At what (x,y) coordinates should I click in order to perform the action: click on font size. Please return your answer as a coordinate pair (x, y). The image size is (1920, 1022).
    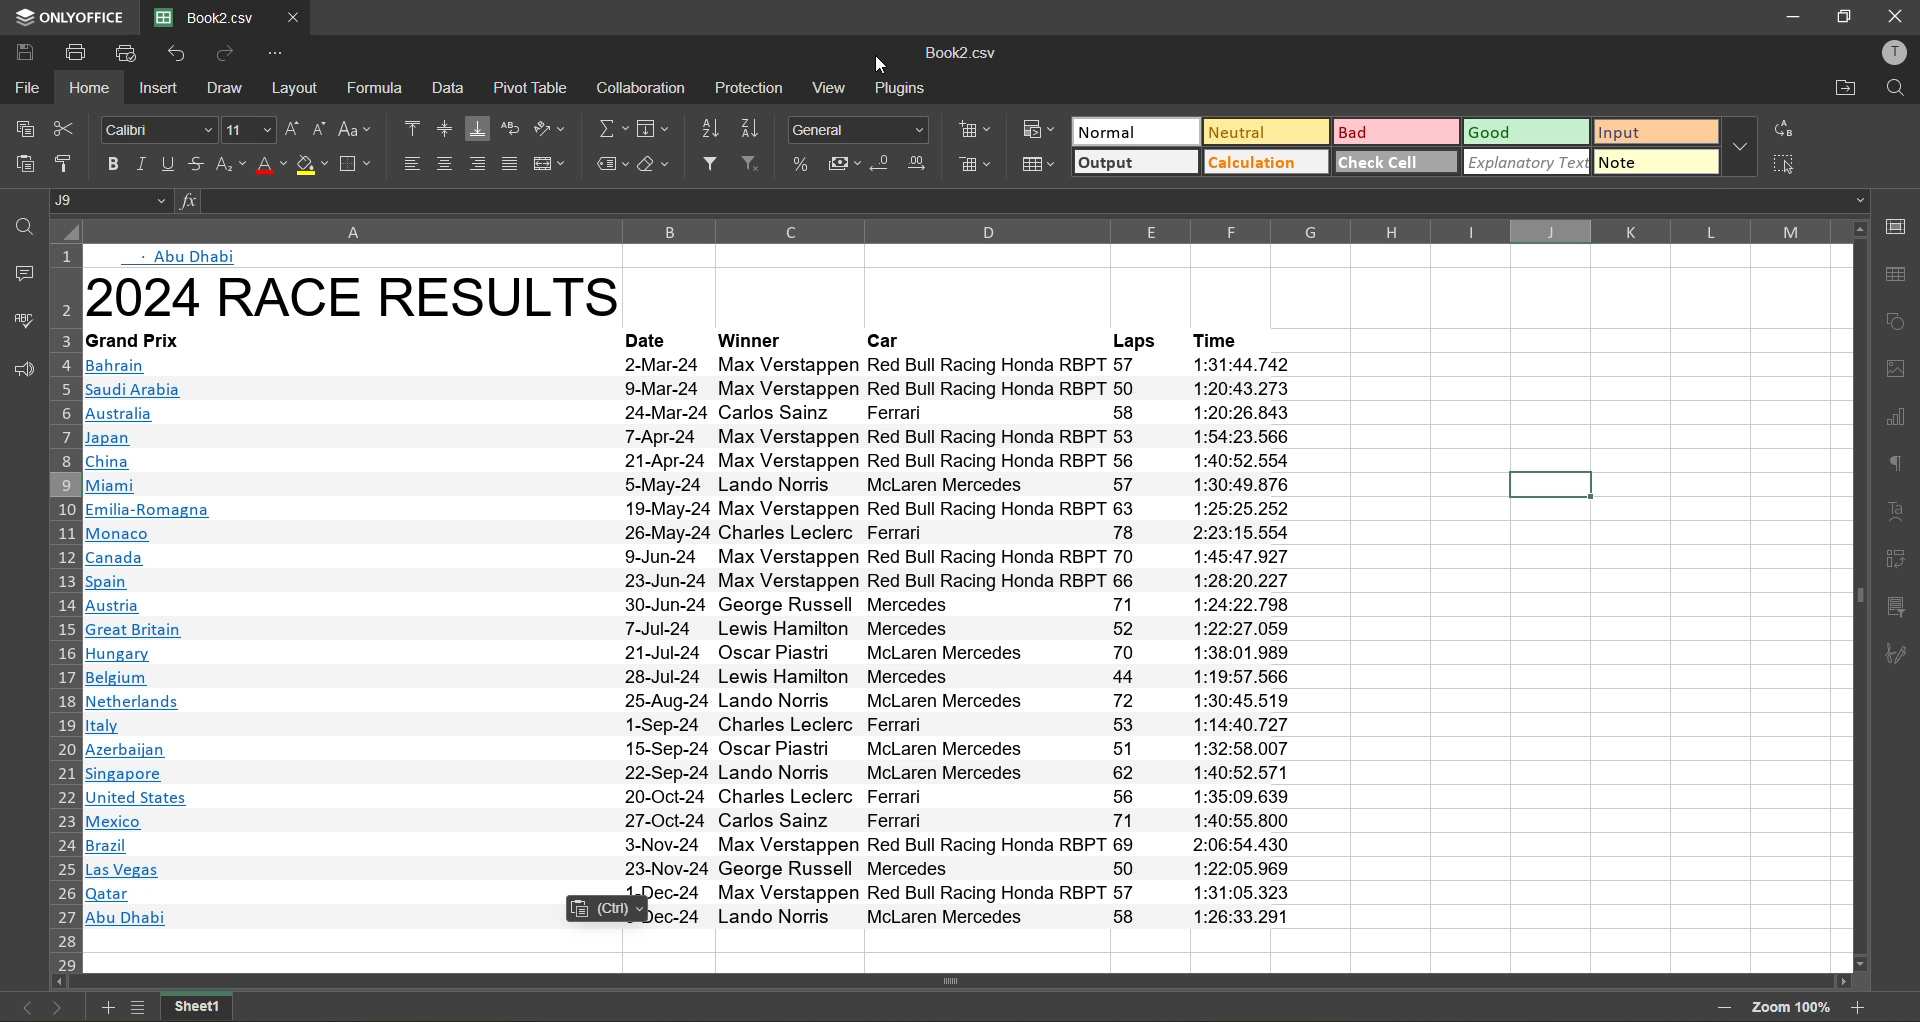
    Looking at the image, I should click on (247, 130).